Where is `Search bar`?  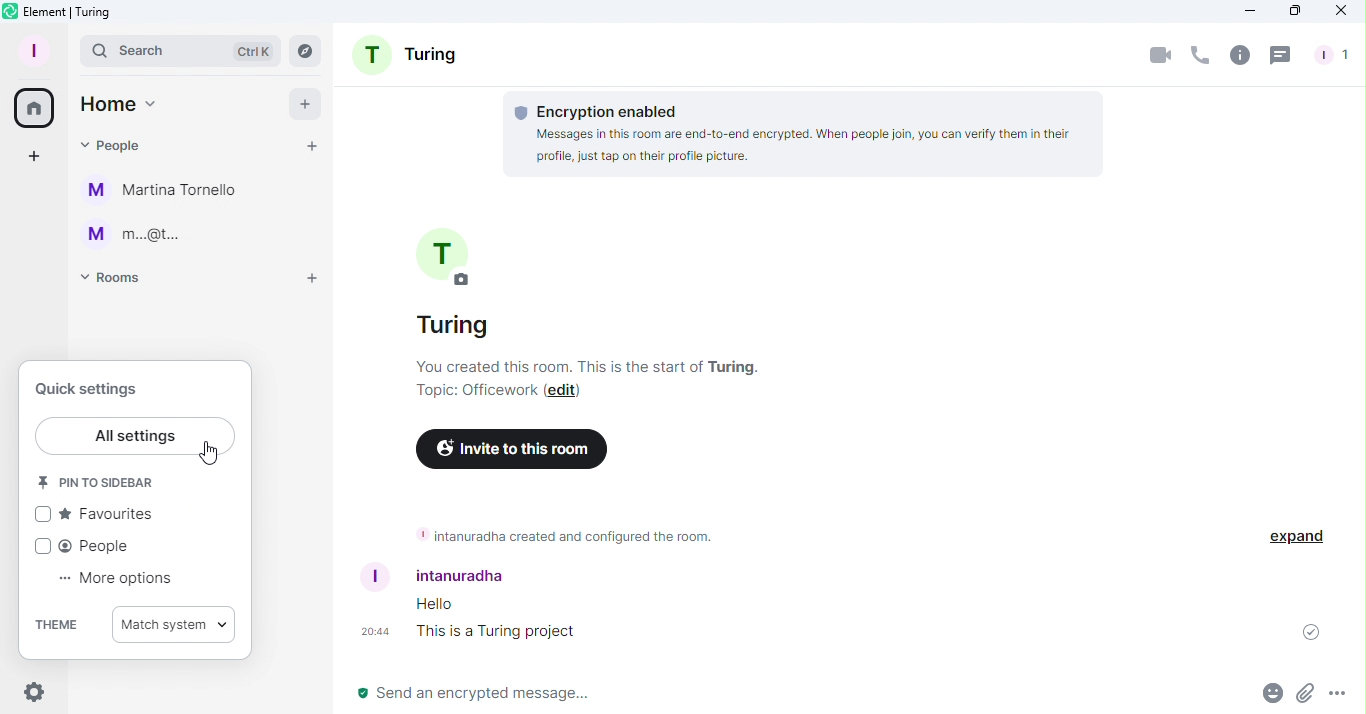 Search bar is located at coordinates (180, 50).